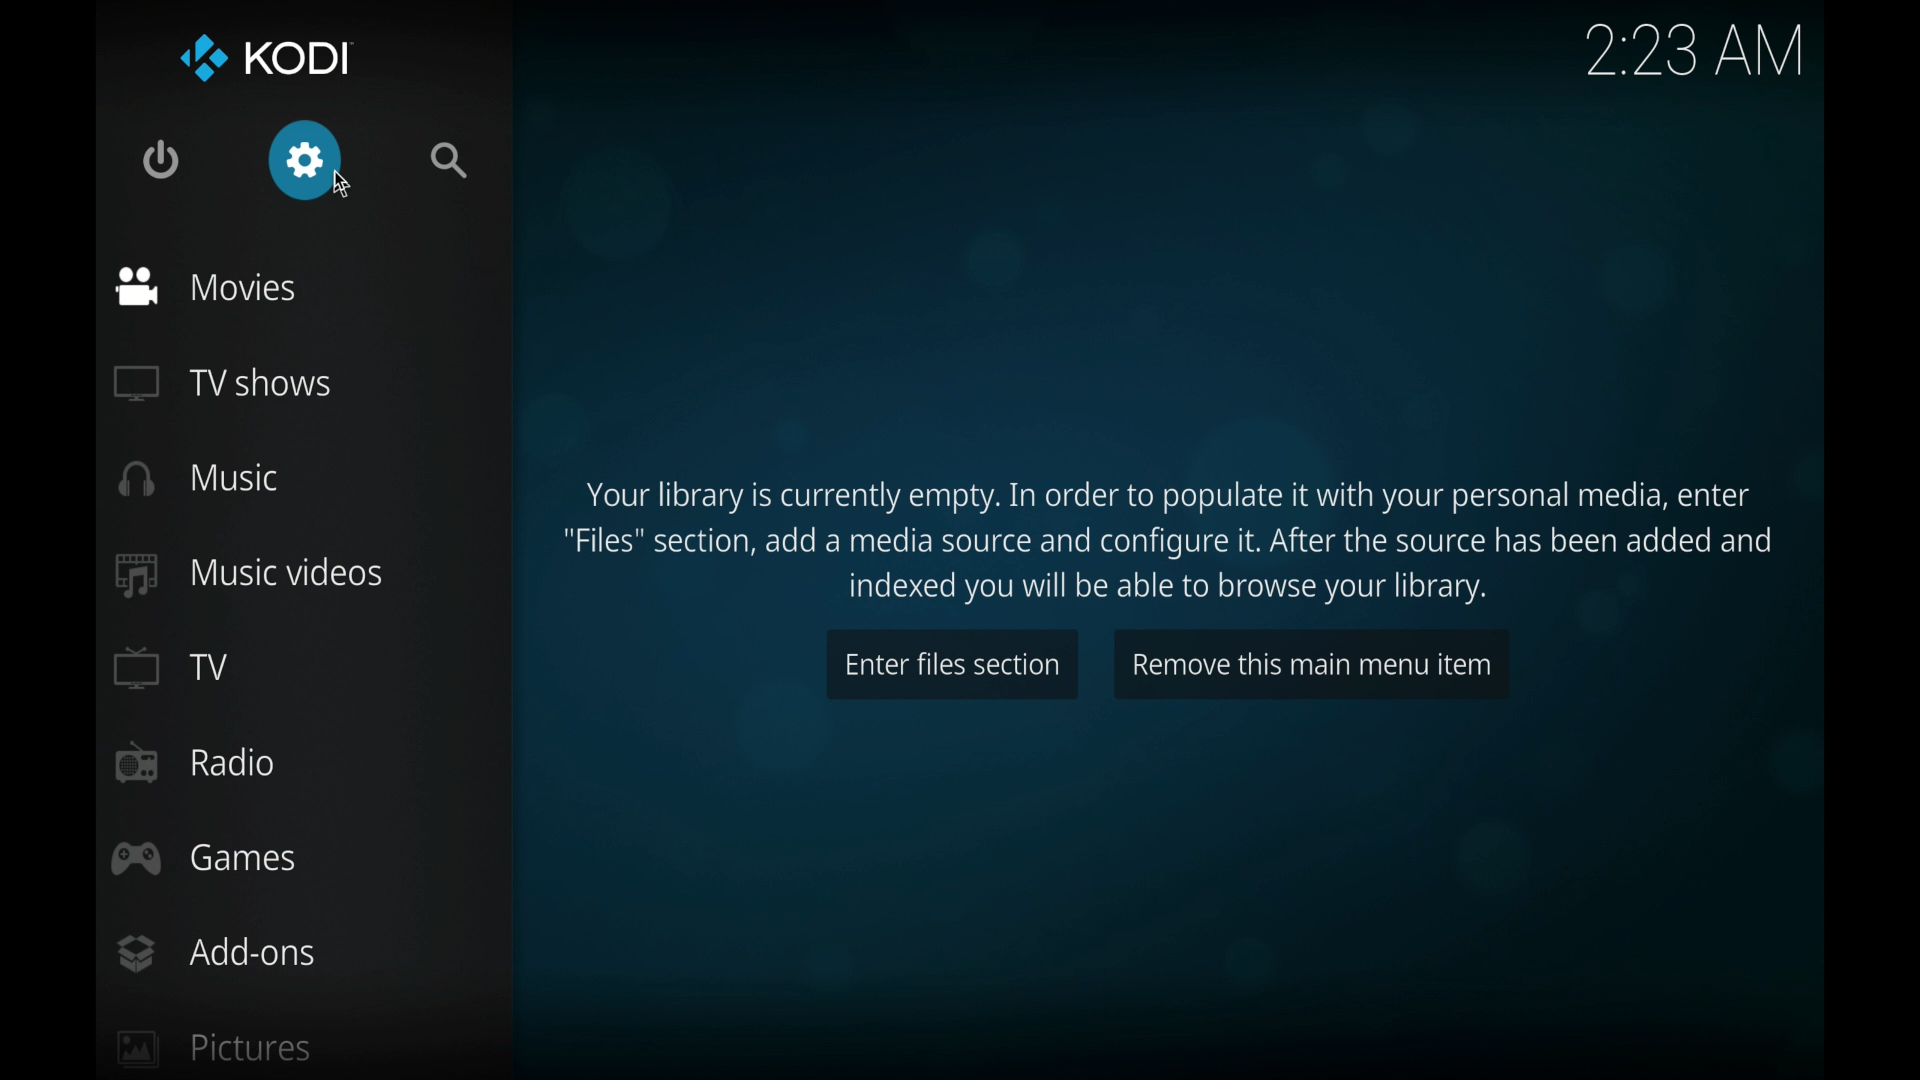 The height and width of the screenshot is (1080, 1920). What do you see at coordinates (953, 665) in the screenshot?
I see `enter files section` at bounding box center [953, 665].